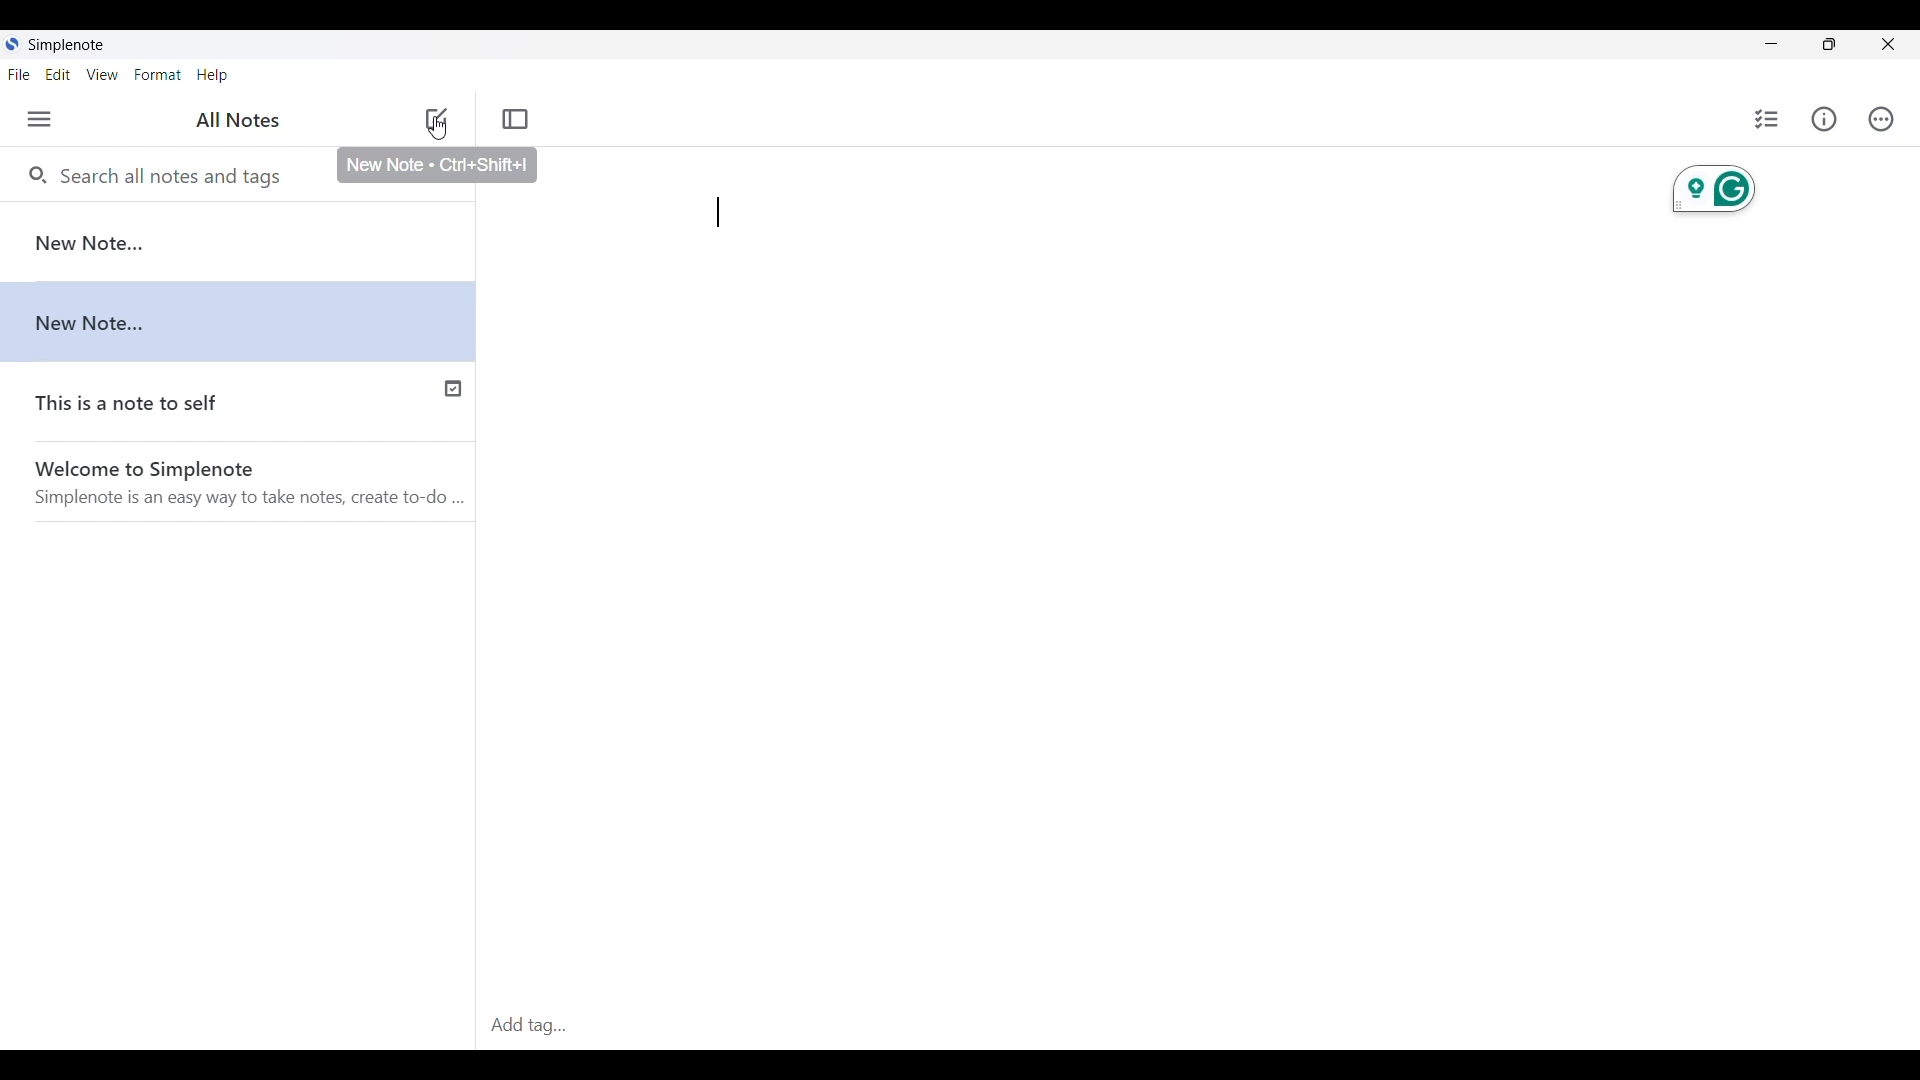  Describe the element at coordinates (1829, 44) in the screenshot. I see `Maximize` at that location.